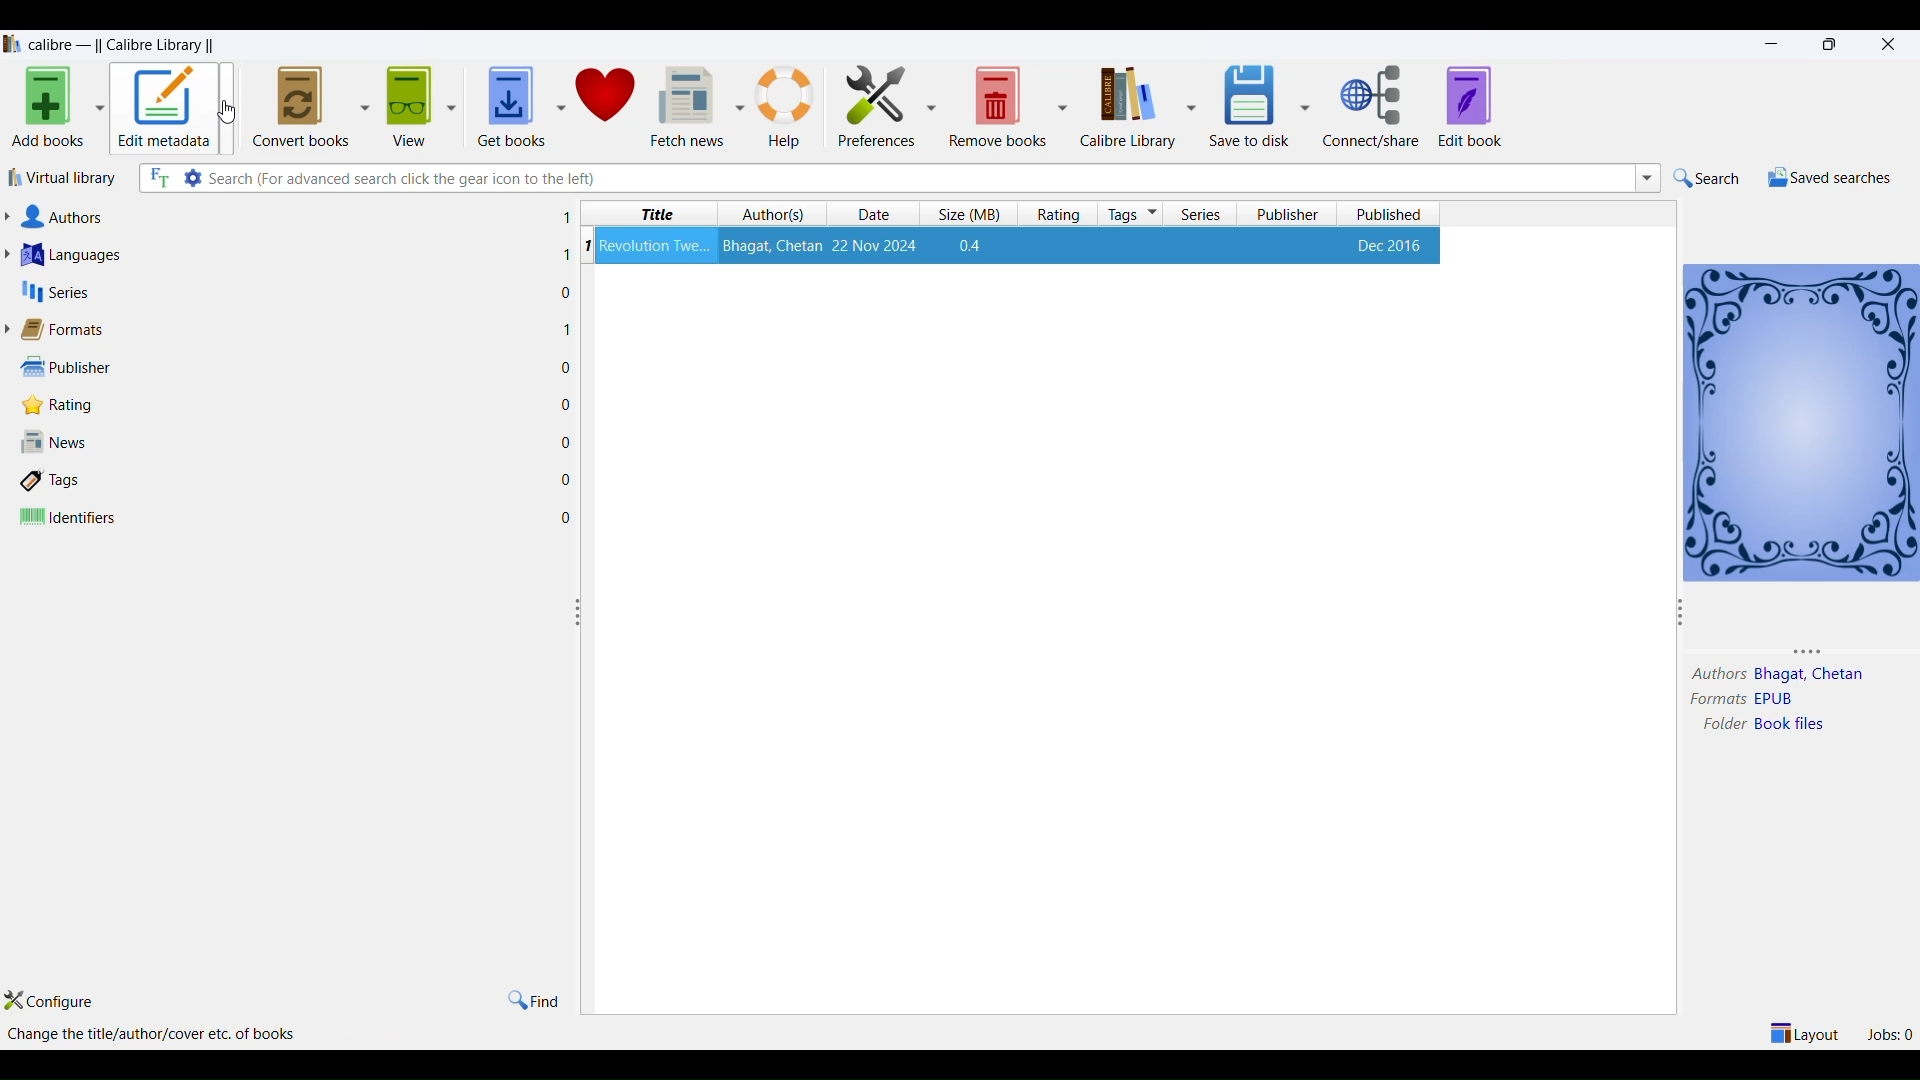 This screenshot has width=1920, height=1080. Describe the element at coordinates (688, 100) in the screenshot. I see `fetch news` at that location.